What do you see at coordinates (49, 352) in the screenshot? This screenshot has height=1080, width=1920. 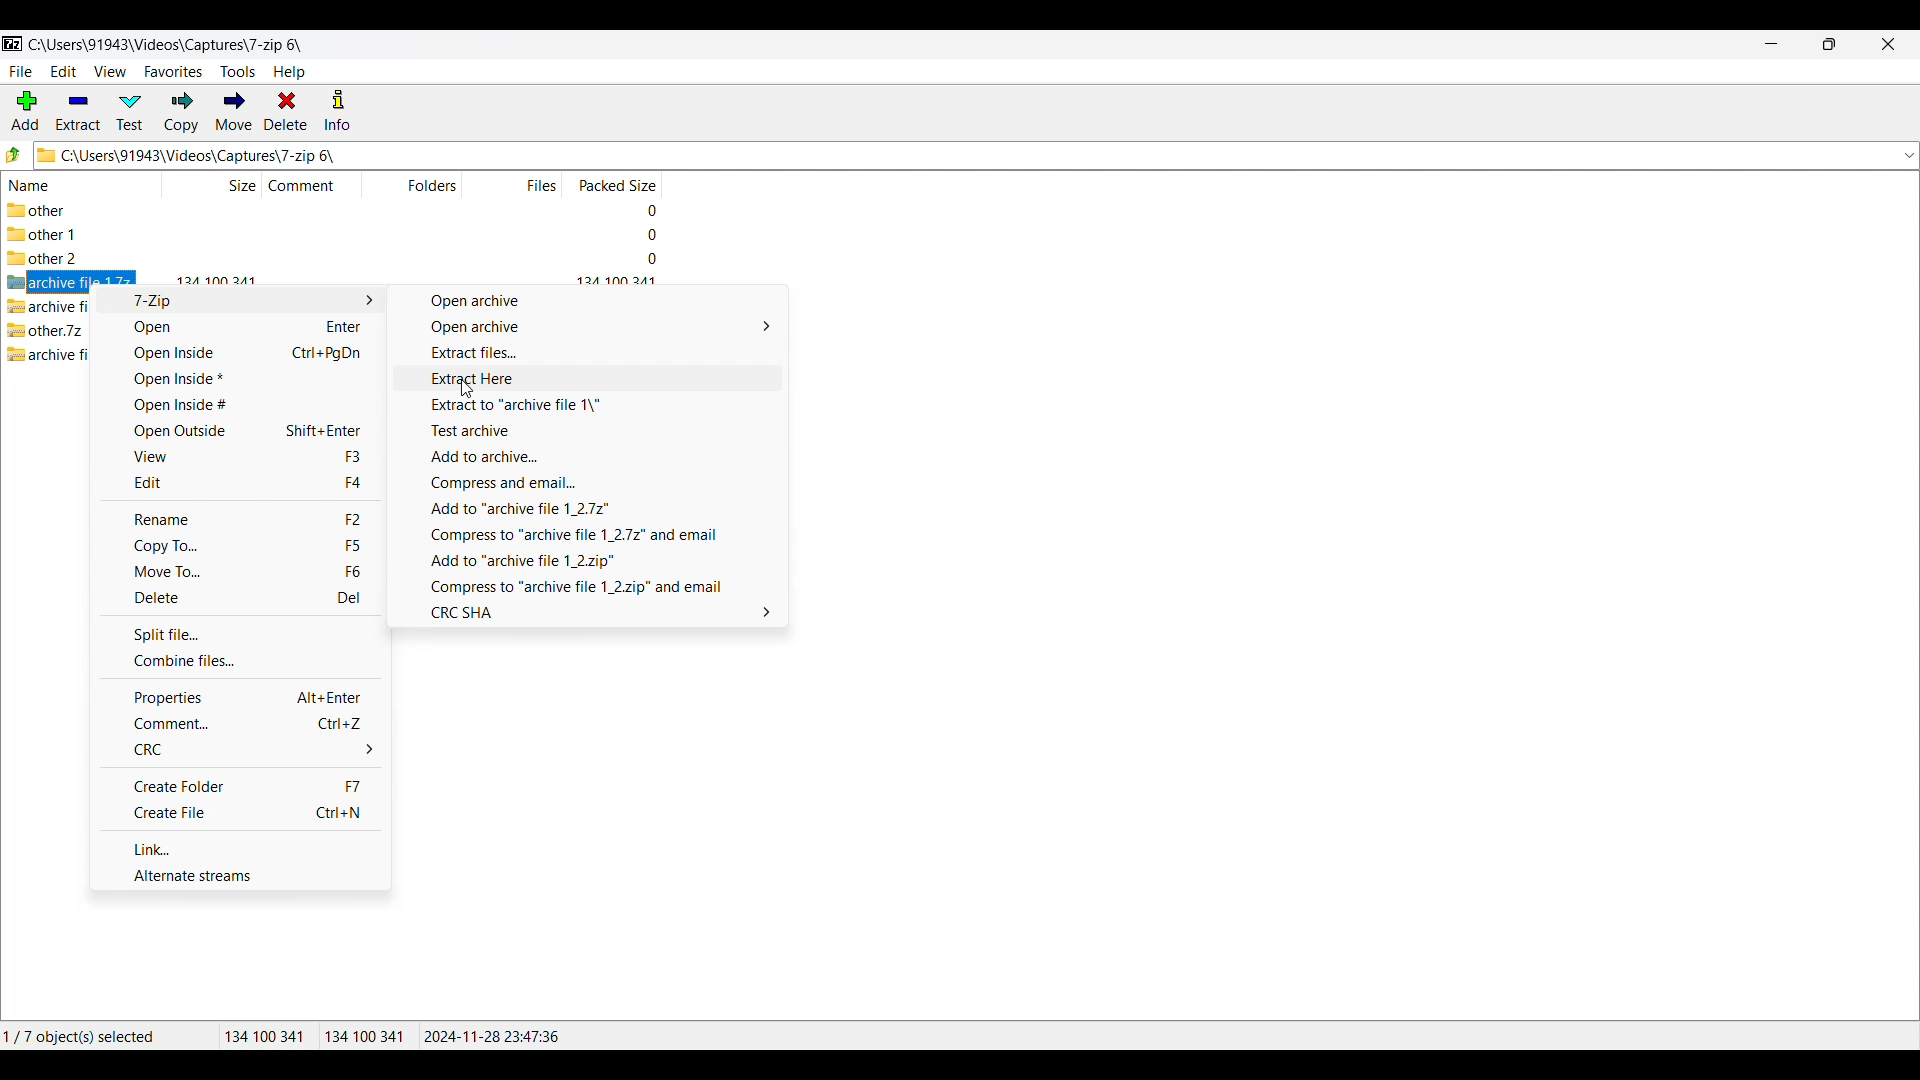 I see `archive file 2.7z ` at bounding box center [49, 352].